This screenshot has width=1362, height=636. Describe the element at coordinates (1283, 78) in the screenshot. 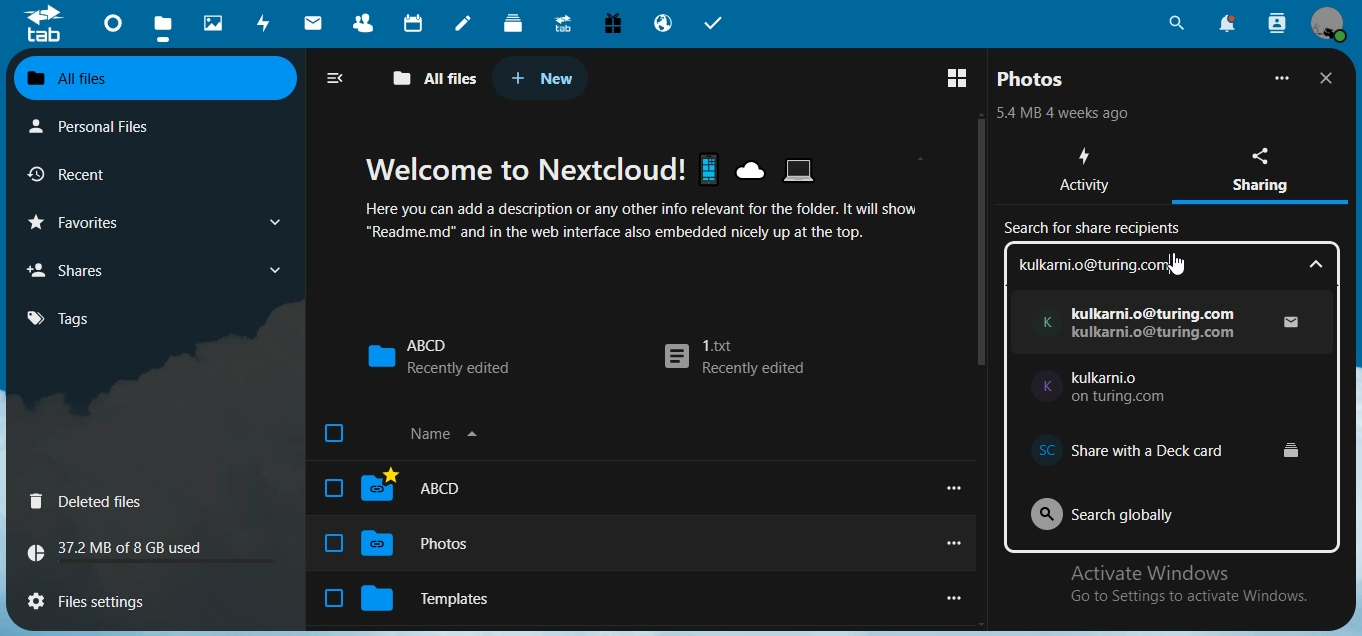

I see `...` at that location.